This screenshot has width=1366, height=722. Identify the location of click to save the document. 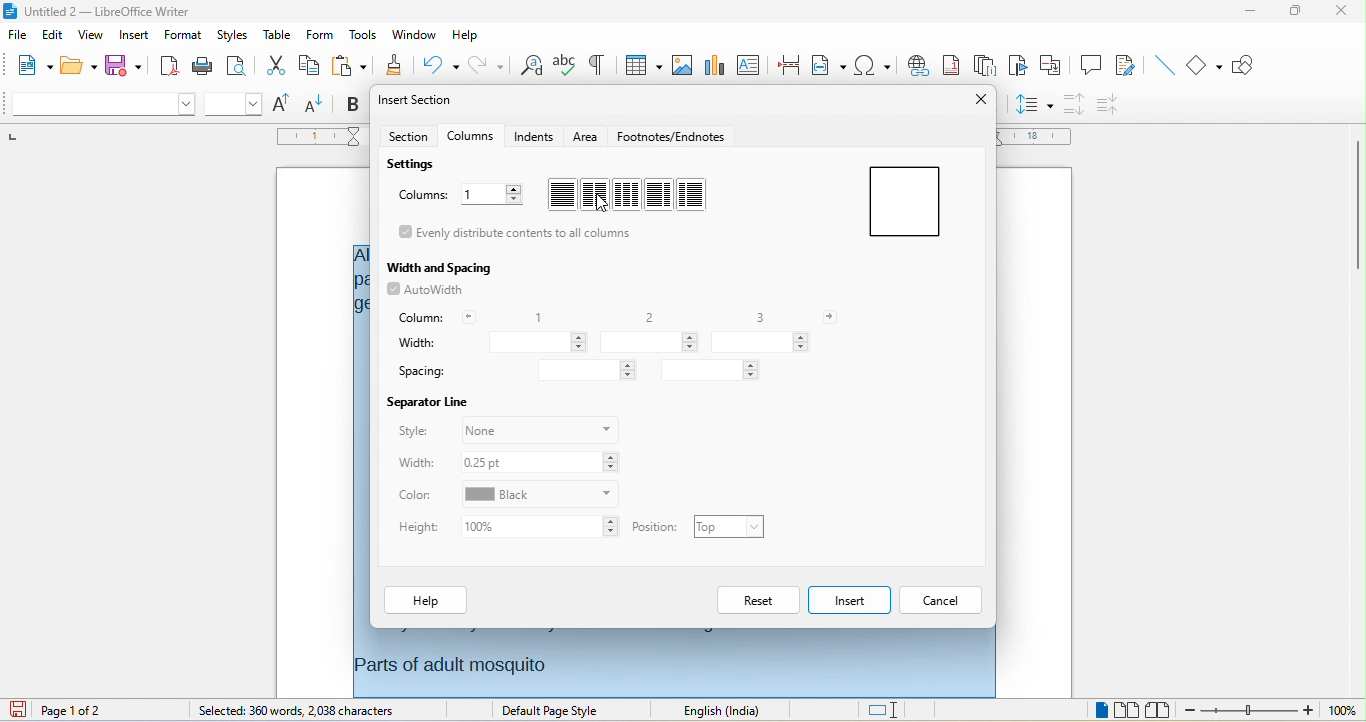
(17, 710).